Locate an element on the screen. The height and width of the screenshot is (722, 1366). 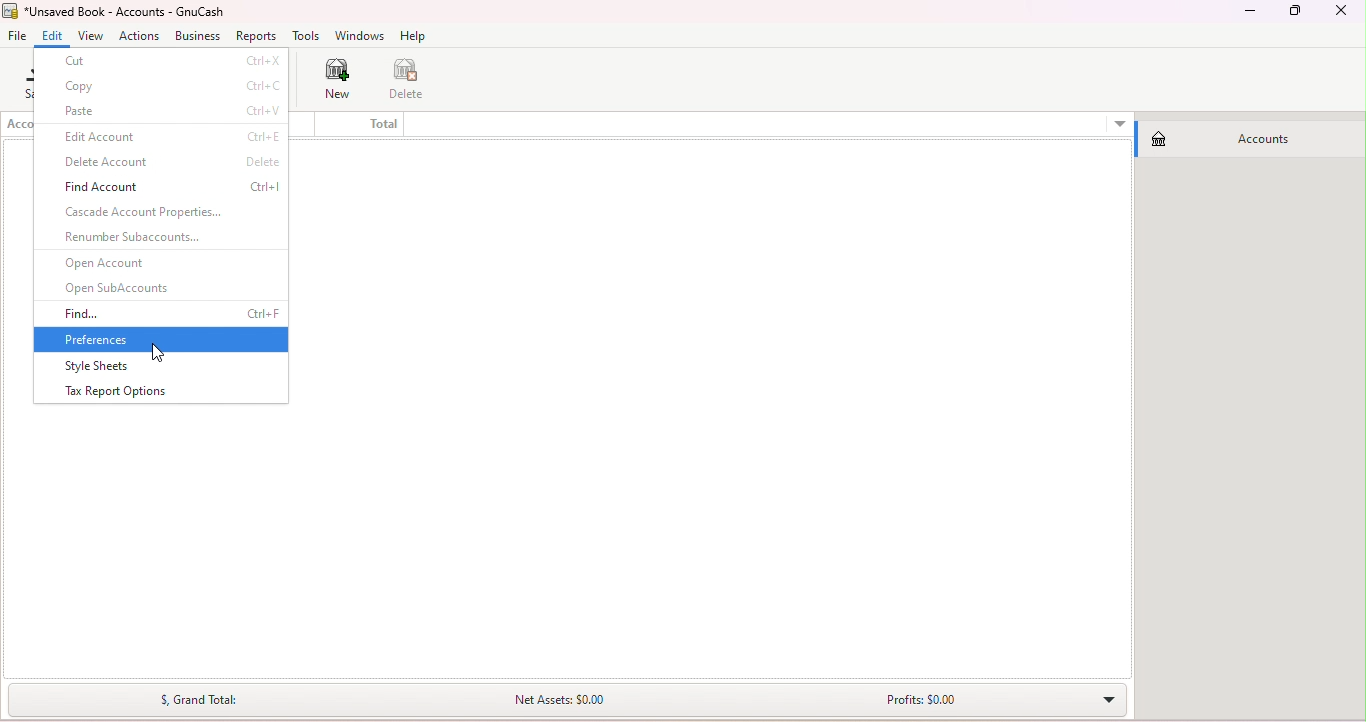
Actions is located at coordinates (138, 36).